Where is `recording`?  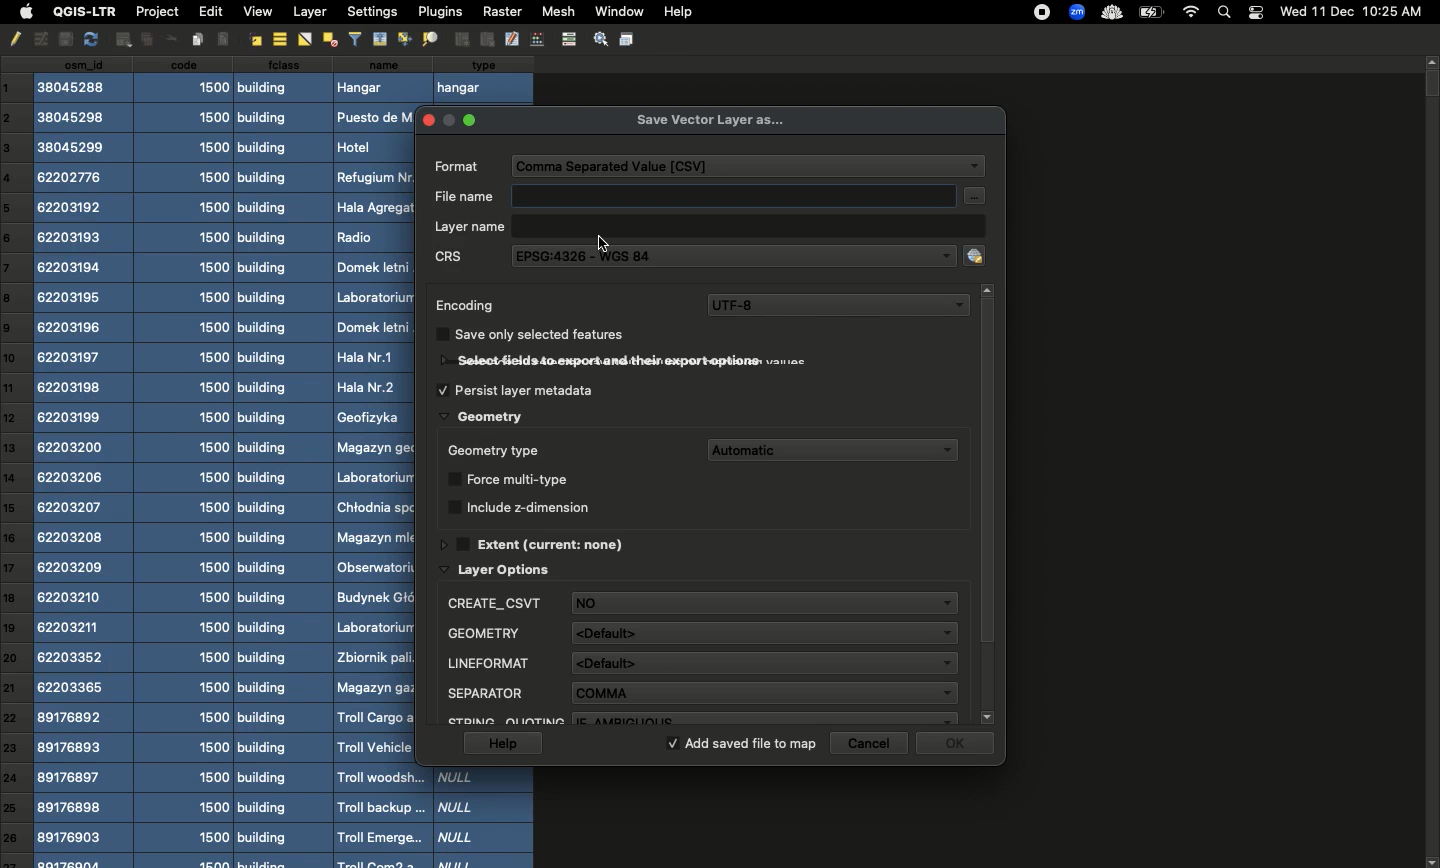 recording is located at coordinates (1044, 12).